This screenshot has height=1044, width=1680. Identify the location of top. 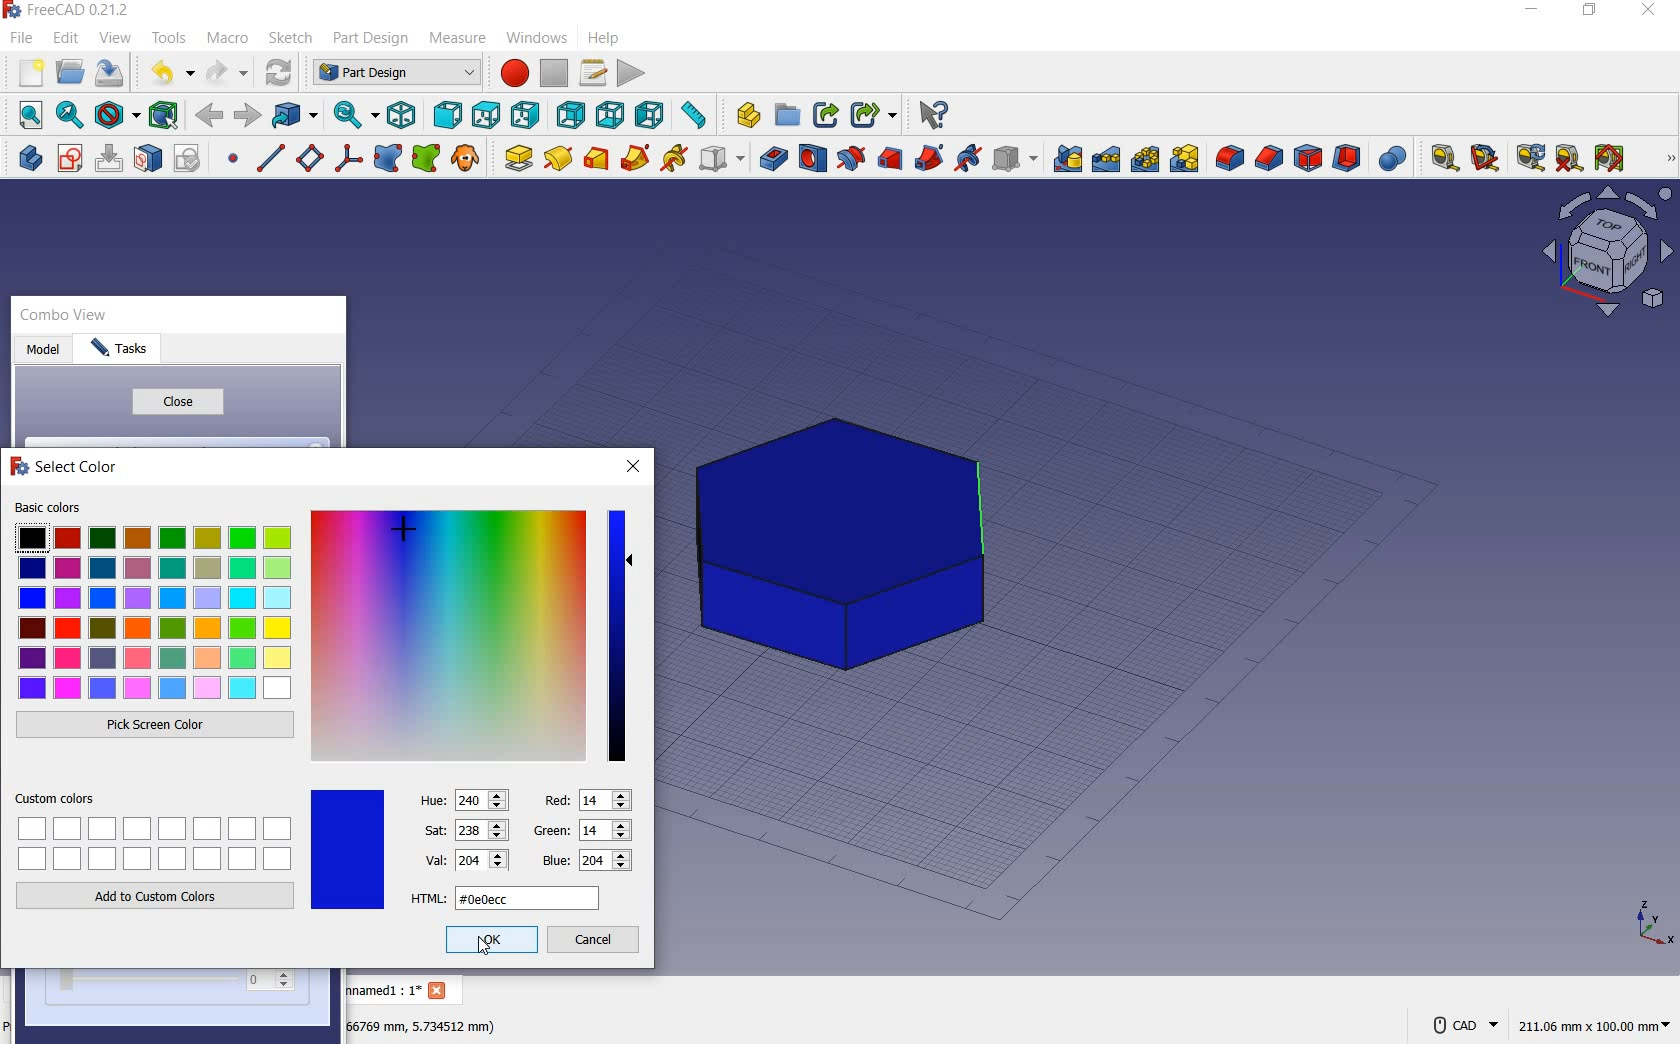
(484, 113).